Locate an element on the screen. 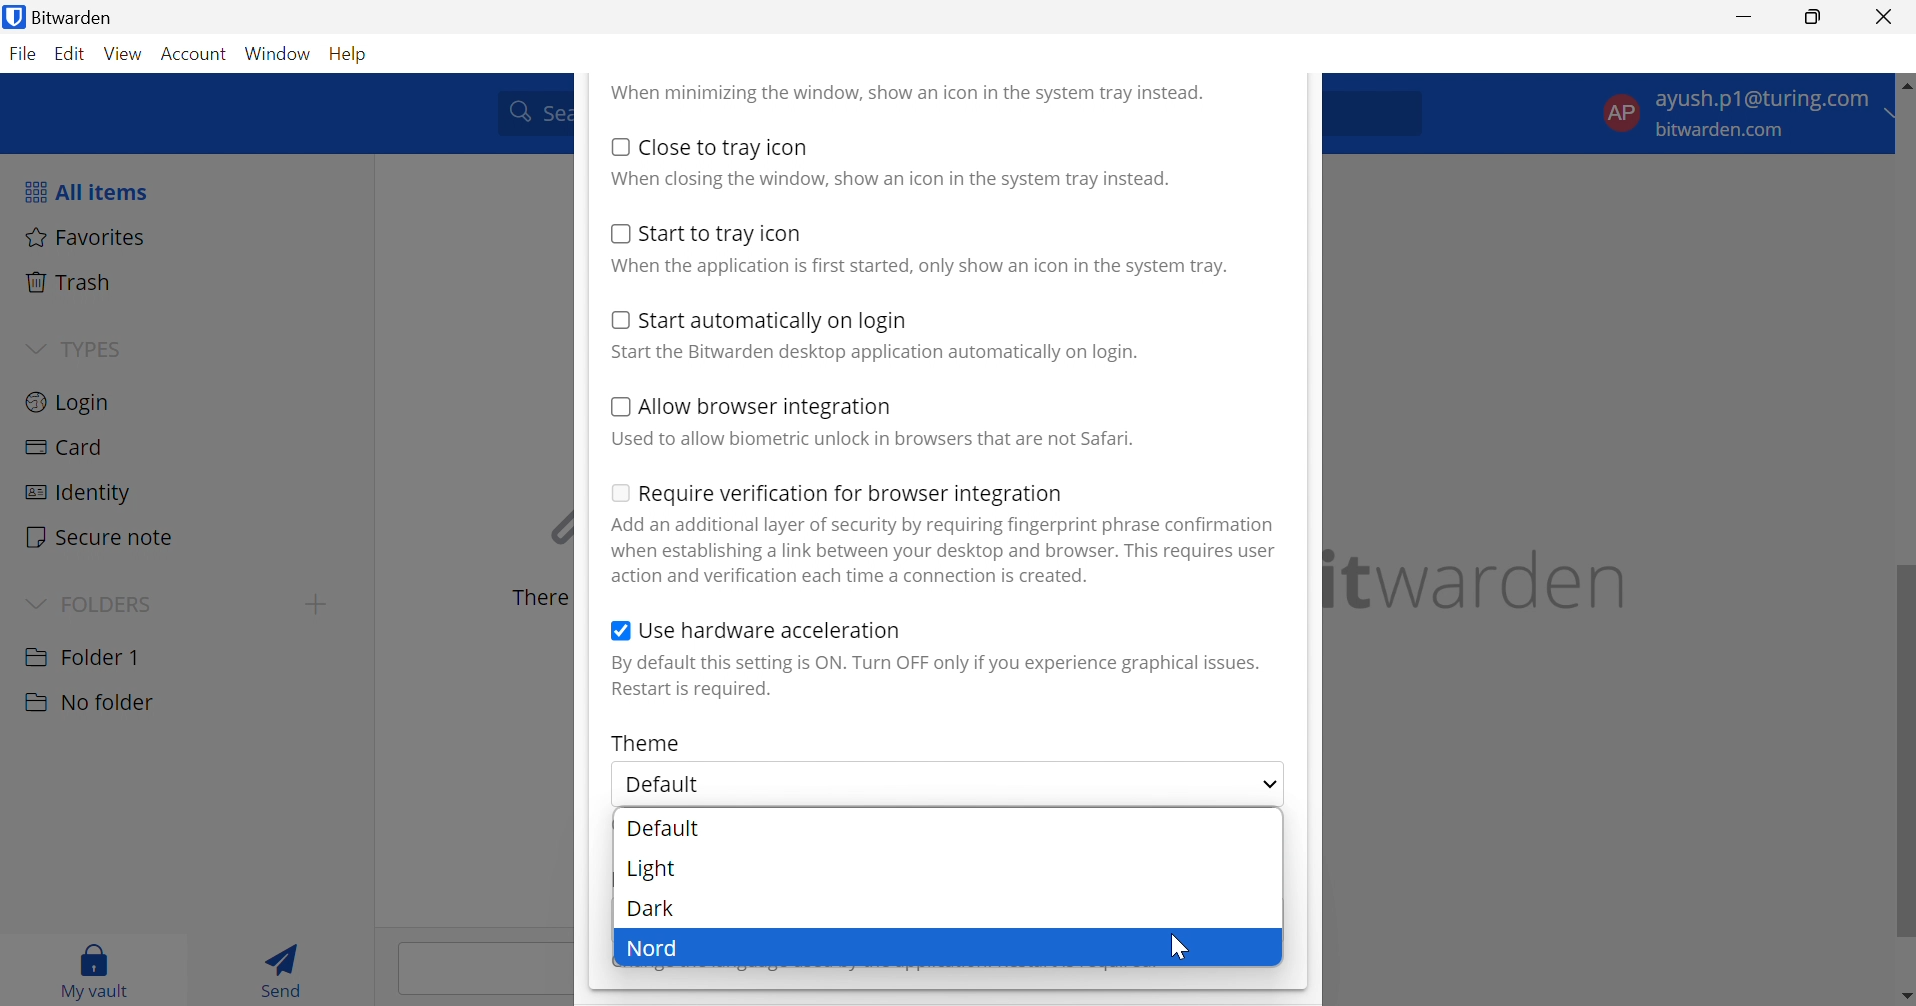 The height and width of the screenshot is (1006, 1916). Start the Bitwarden desktop application automatically on login. is located at coordinates (877, 353).